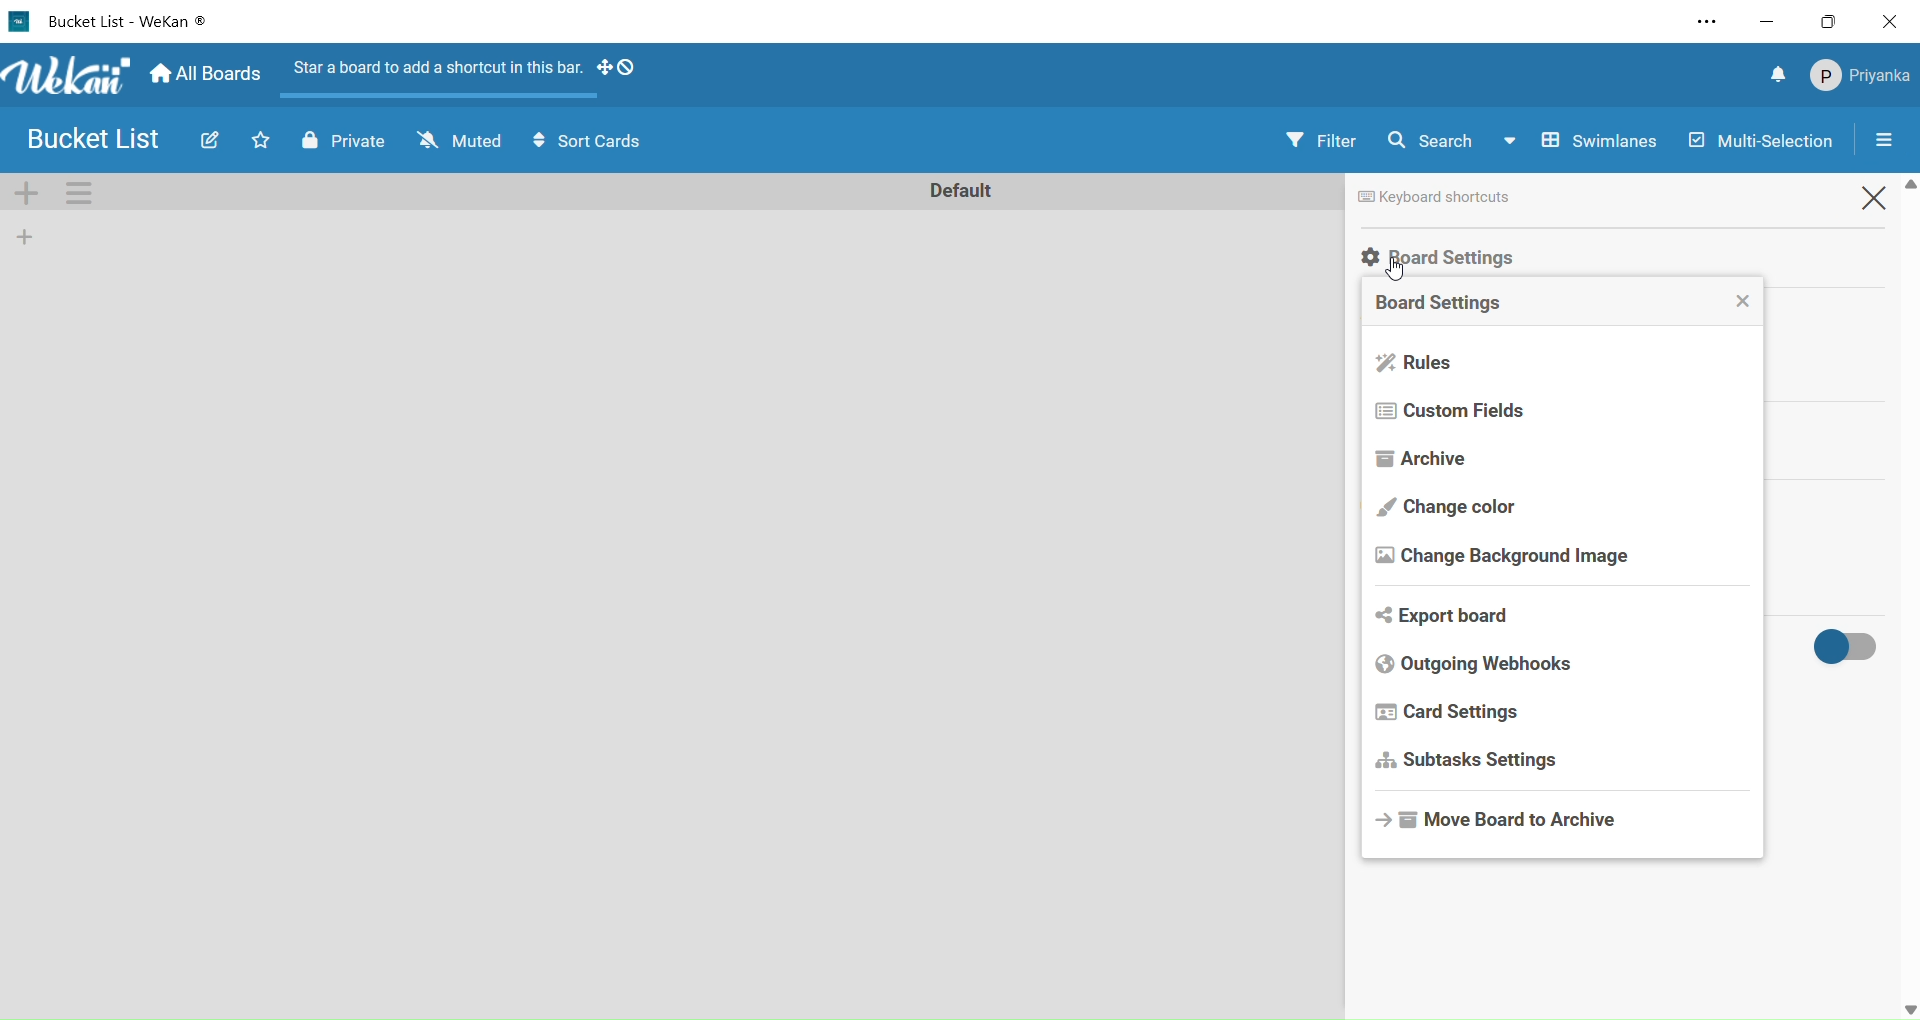 The width and height of the screenshot is (1920, 1020). What do you see at coordinates (1862, 76) in the screenshot?
I see `member settings` at bounding box center [1862, 76].